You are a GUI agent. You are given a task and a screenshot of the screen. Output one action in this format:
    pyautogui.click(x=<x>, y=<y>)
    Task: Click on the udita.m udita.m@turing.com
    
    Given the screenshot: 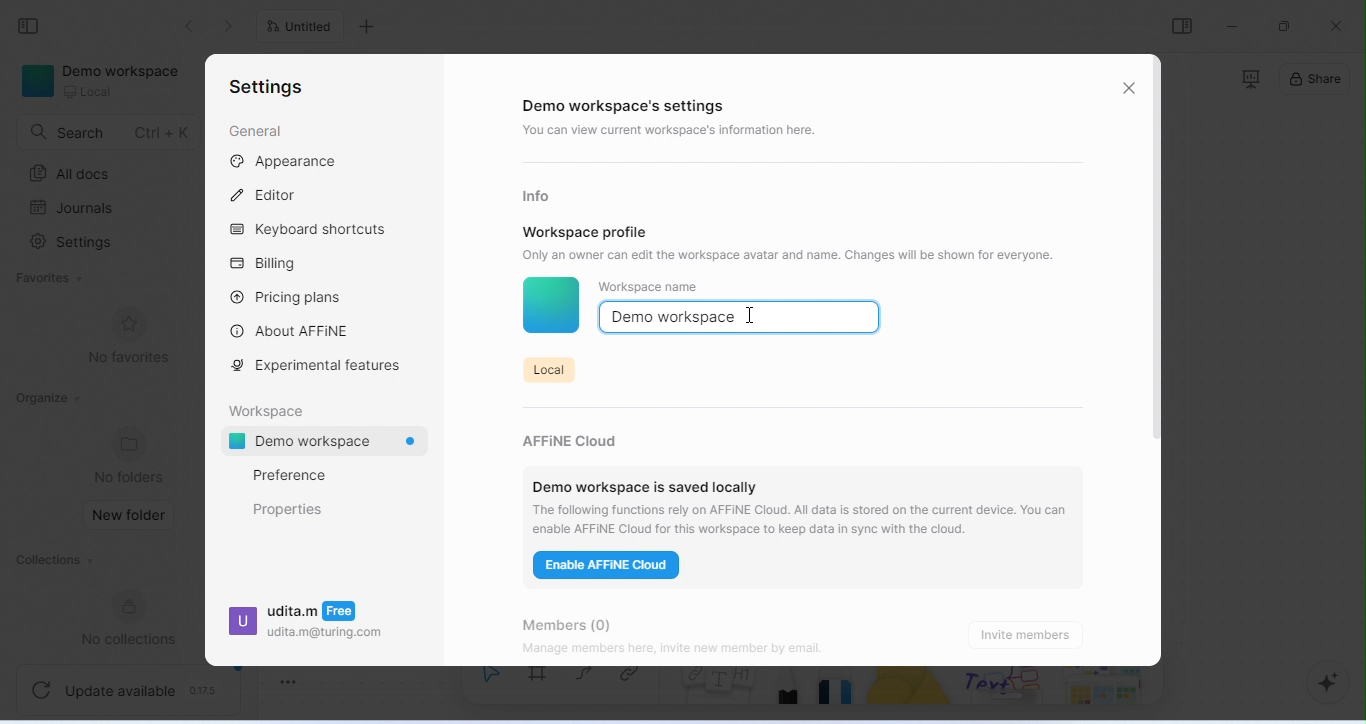 What is the action you would take?
    pyautogui.click(x=306, y=626)
    